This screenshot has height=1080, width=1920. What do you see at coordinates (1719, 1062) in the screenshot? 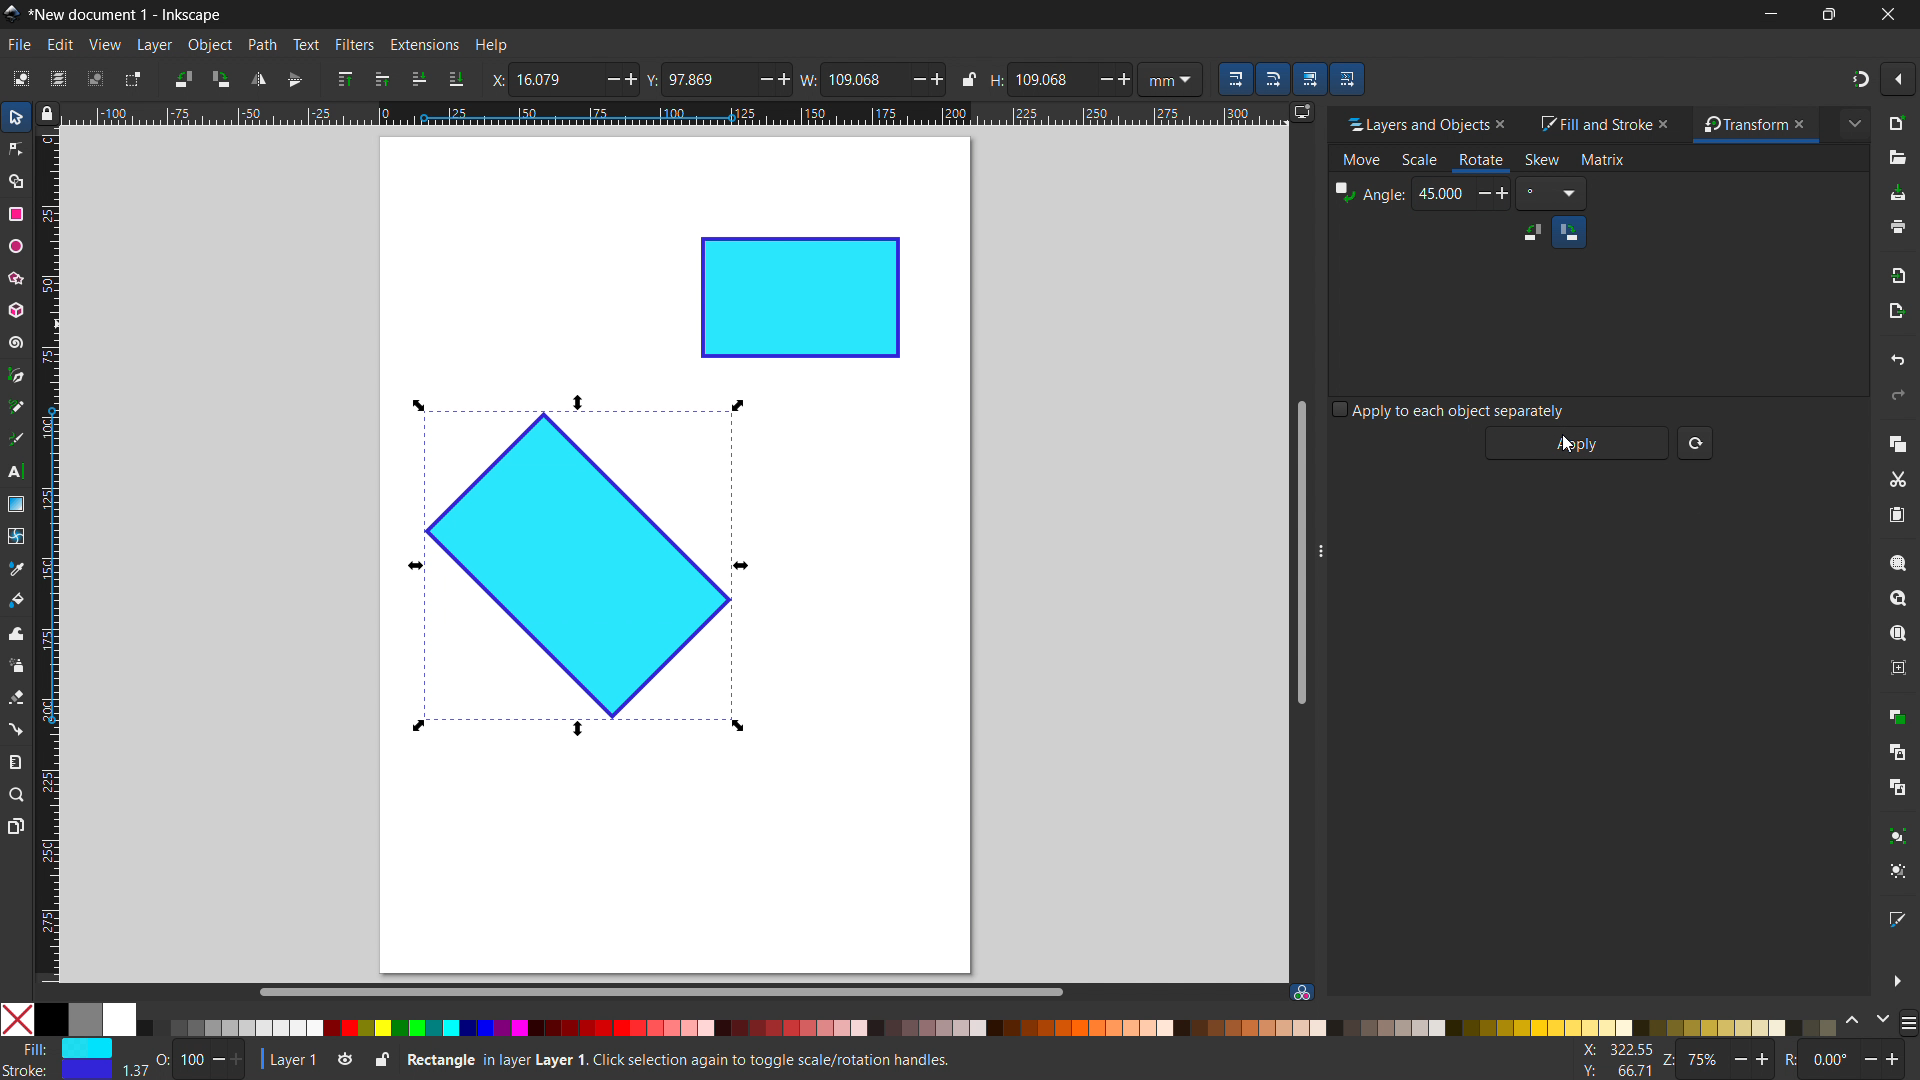
I see `Z: 75%` at bounding box center [1719, 1062].